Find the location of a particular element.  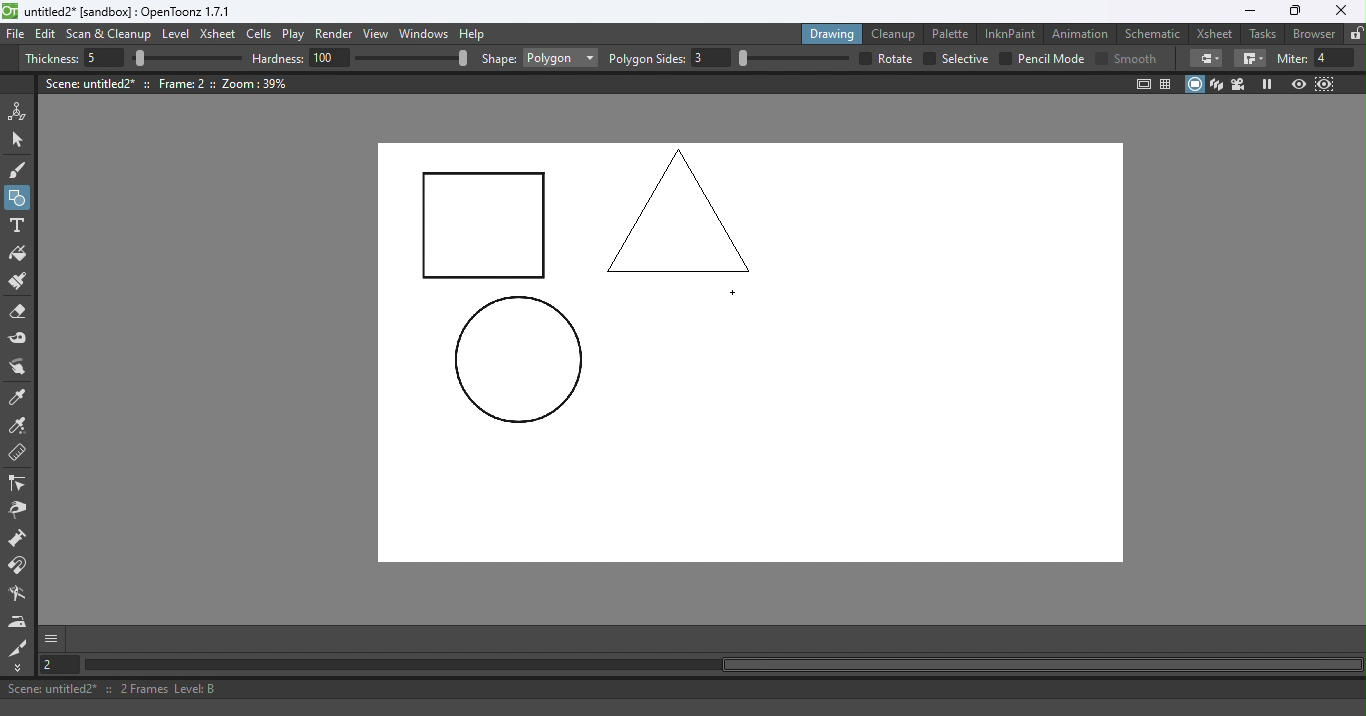

RGB picker tool is located at coordinates (21, 427).